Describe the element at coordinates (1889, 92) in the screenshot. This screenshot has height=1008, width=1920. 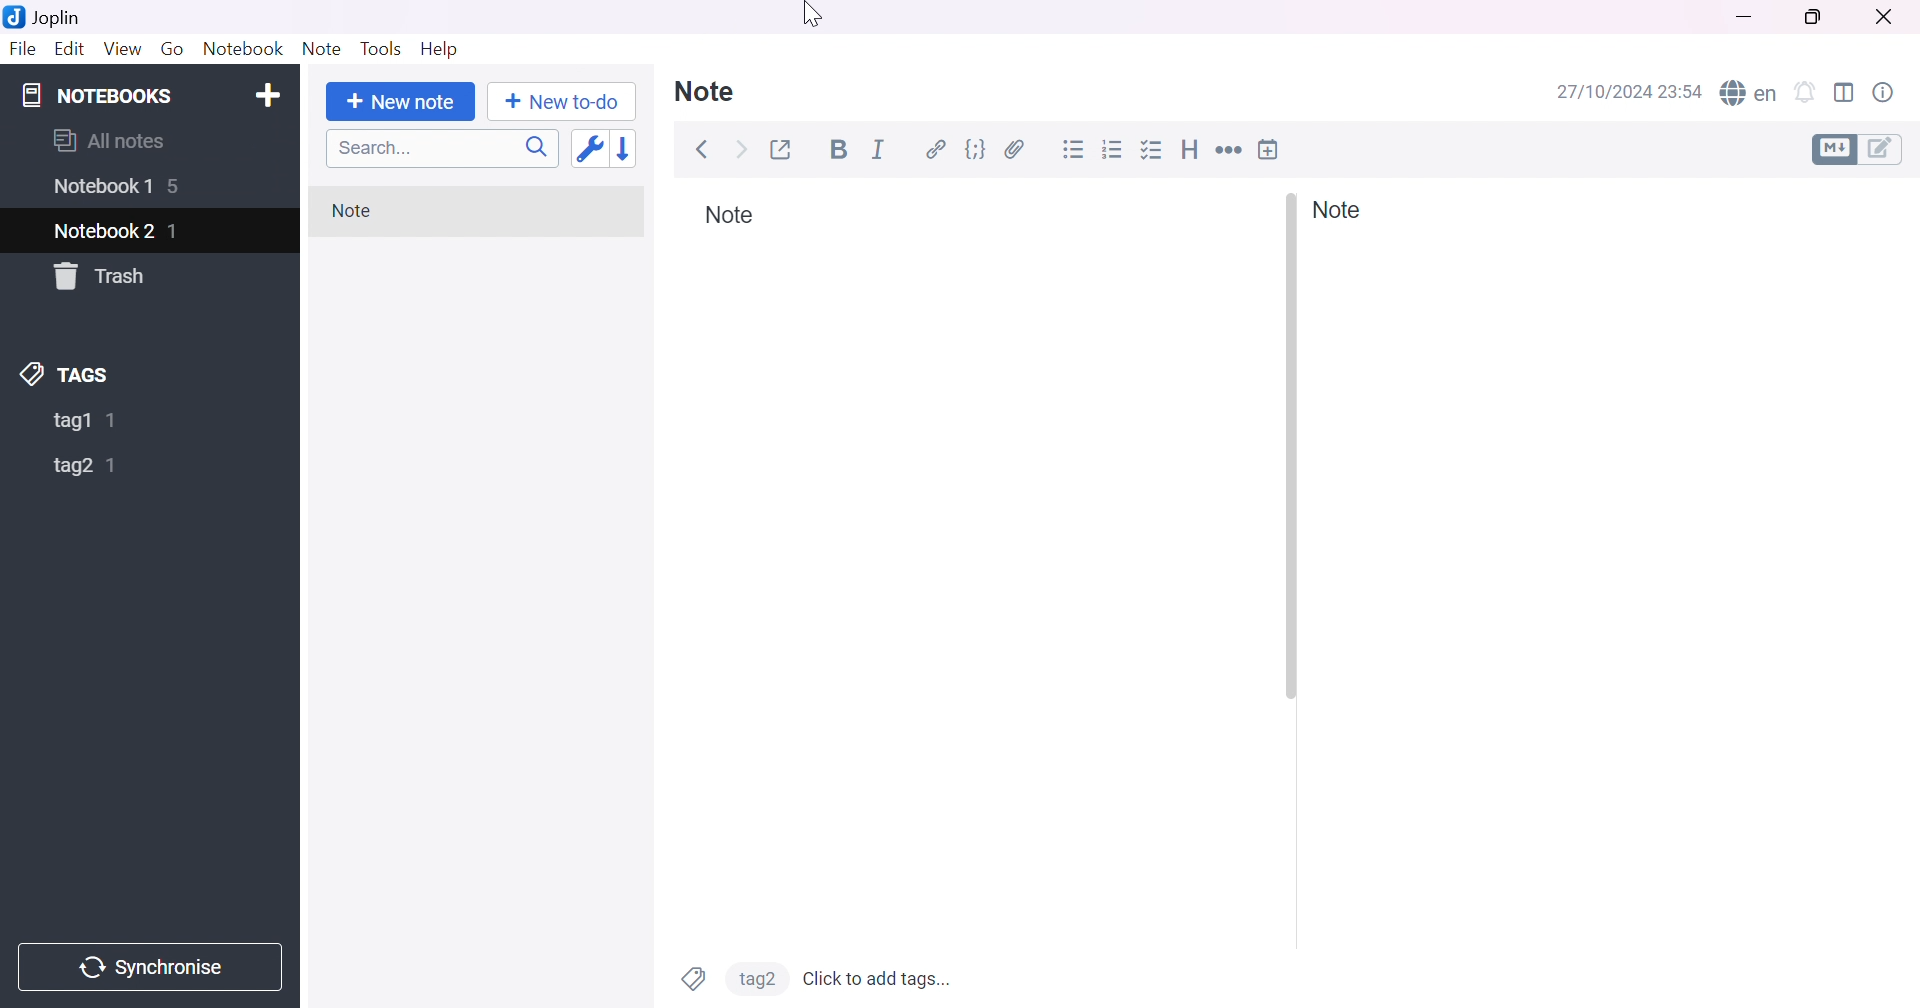
I see `Note properties` at that location.